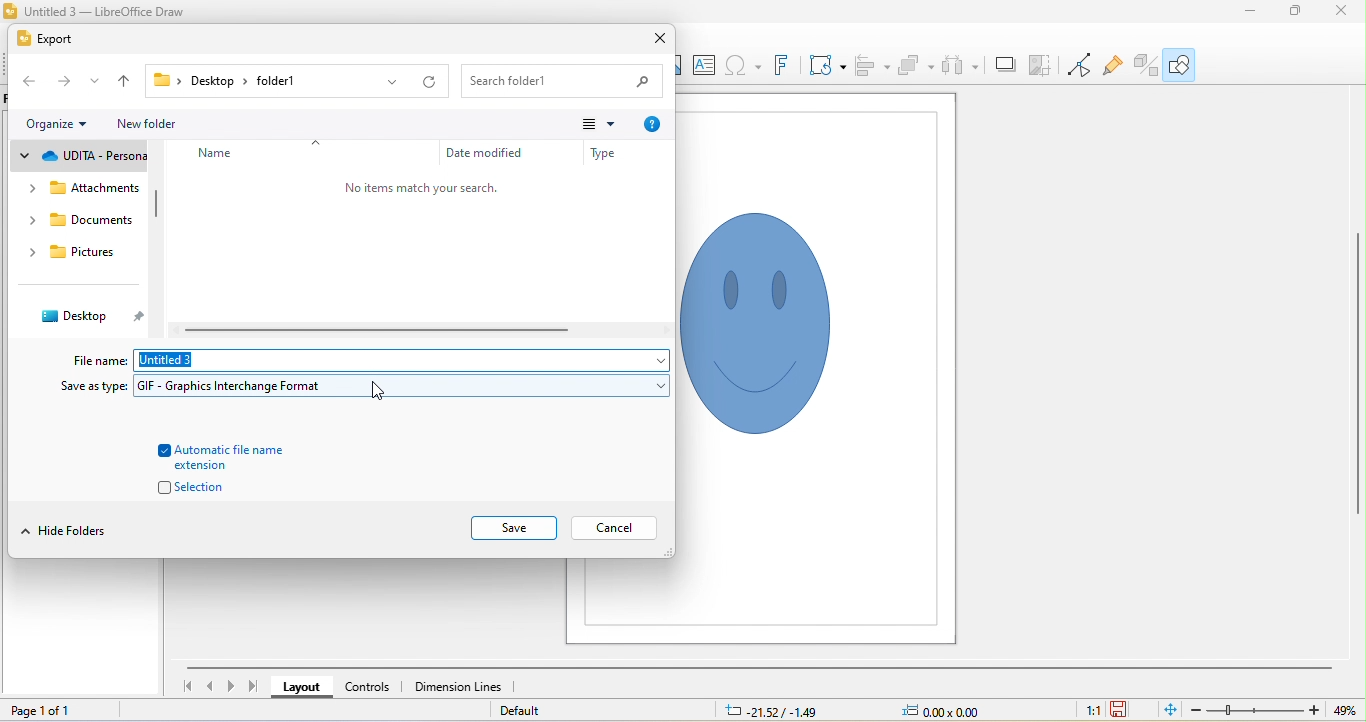 The image size is (1366, 722). Describe the element at coordinates (370, 687) in the screenshot. I see `controls` at that location.